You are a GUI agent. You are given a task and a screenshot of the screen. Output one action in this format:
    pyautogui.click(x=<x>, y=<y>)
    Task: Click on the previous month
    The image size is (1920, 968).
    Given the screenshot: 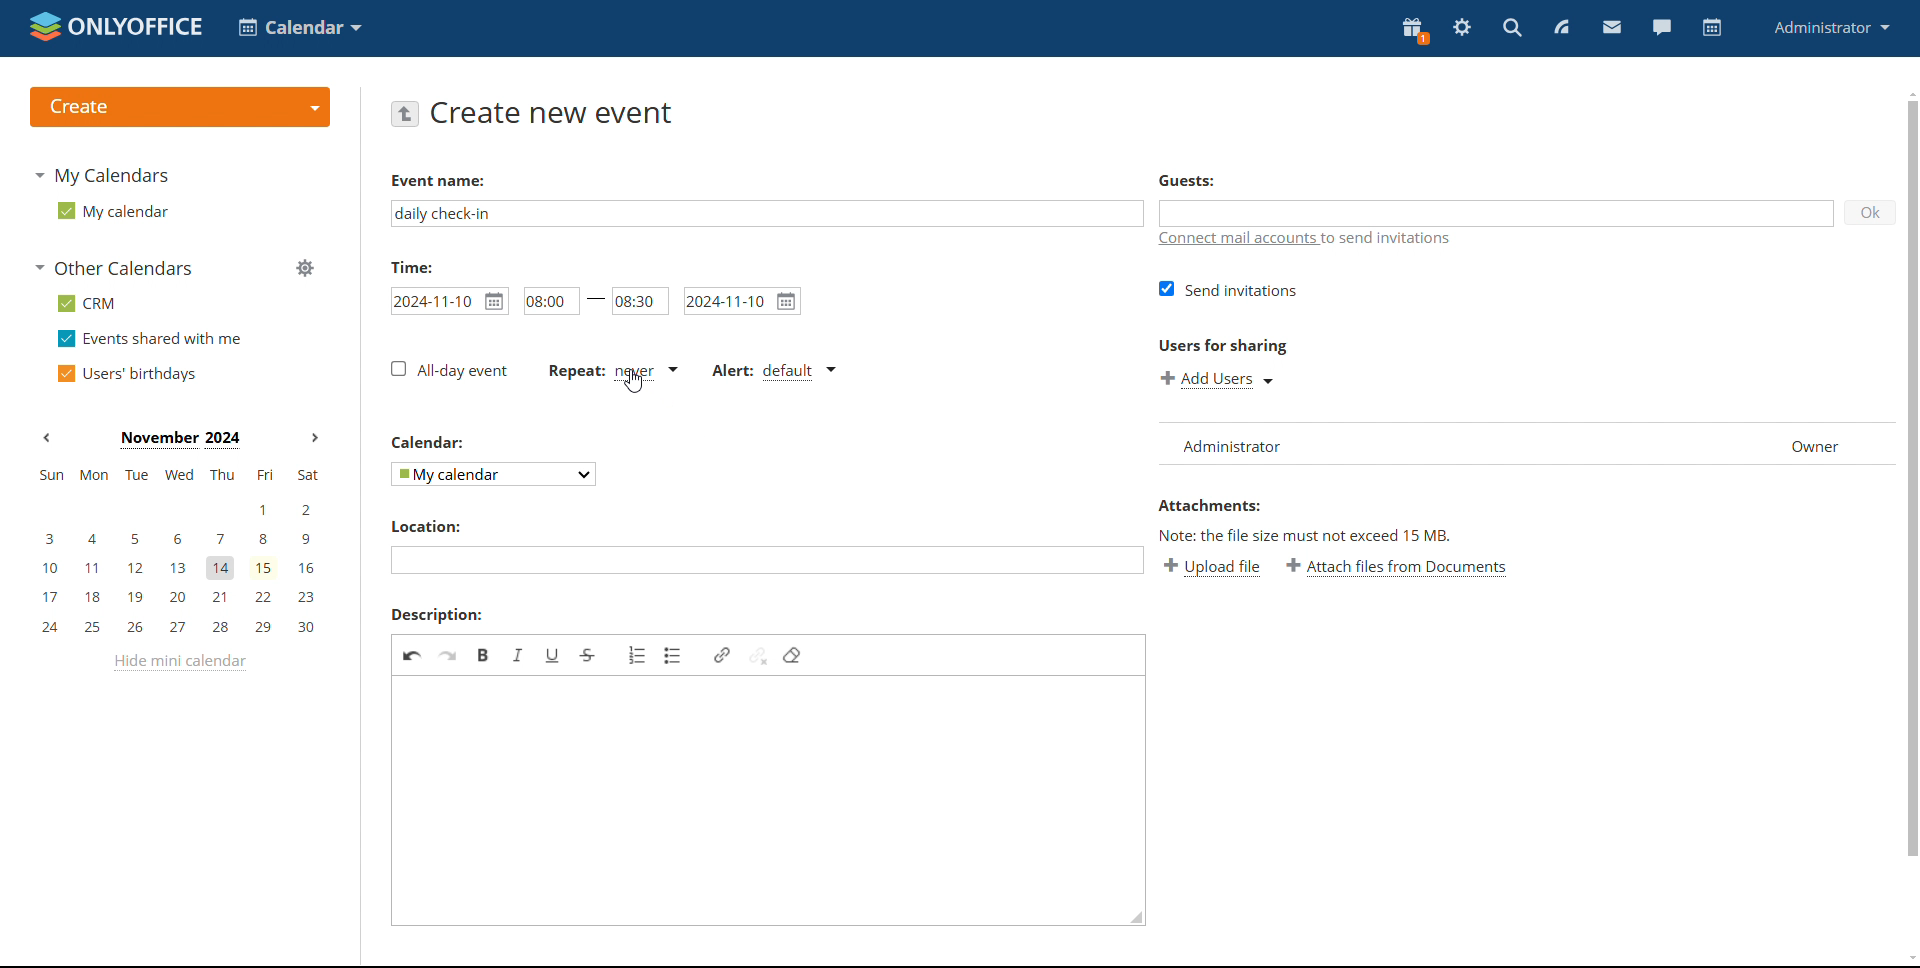 What is the action you would take?
    pyautogui.click(x=46, y=439)
    